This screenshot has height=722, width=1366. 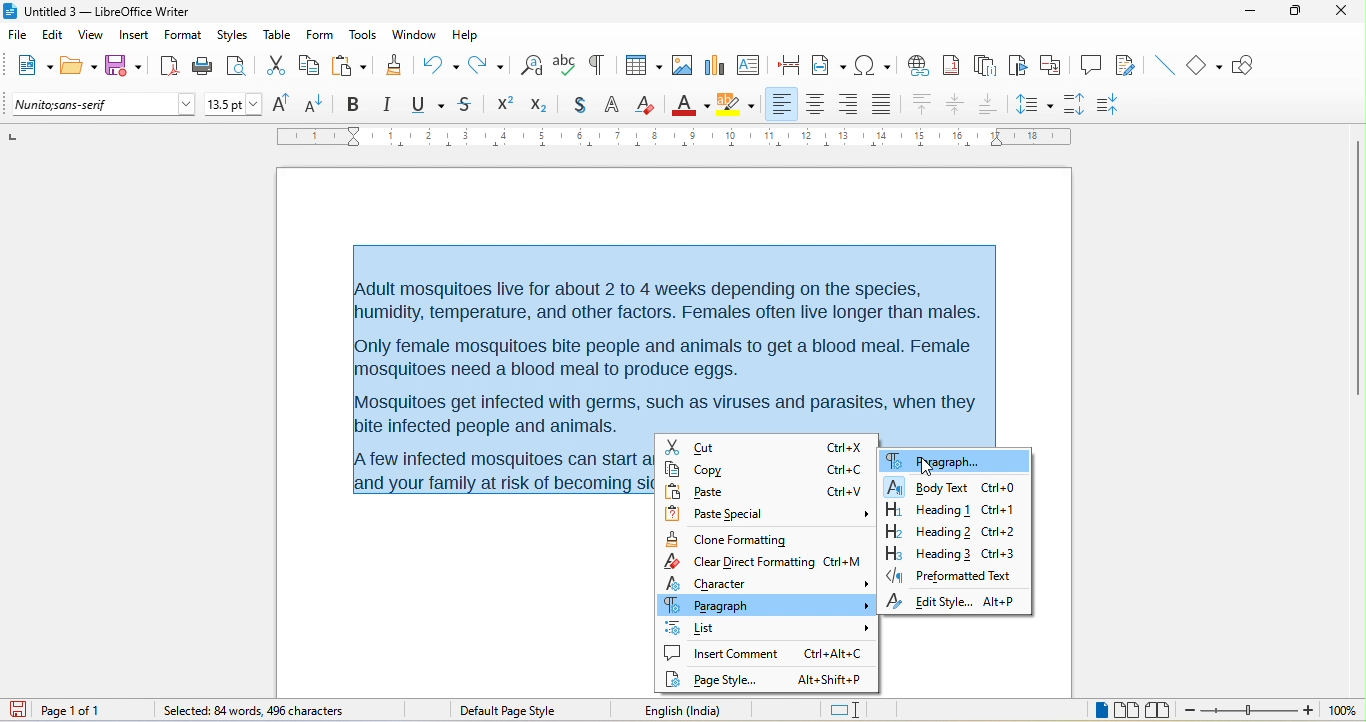 I want to click on clone formatting, so click(x=393, y=64).